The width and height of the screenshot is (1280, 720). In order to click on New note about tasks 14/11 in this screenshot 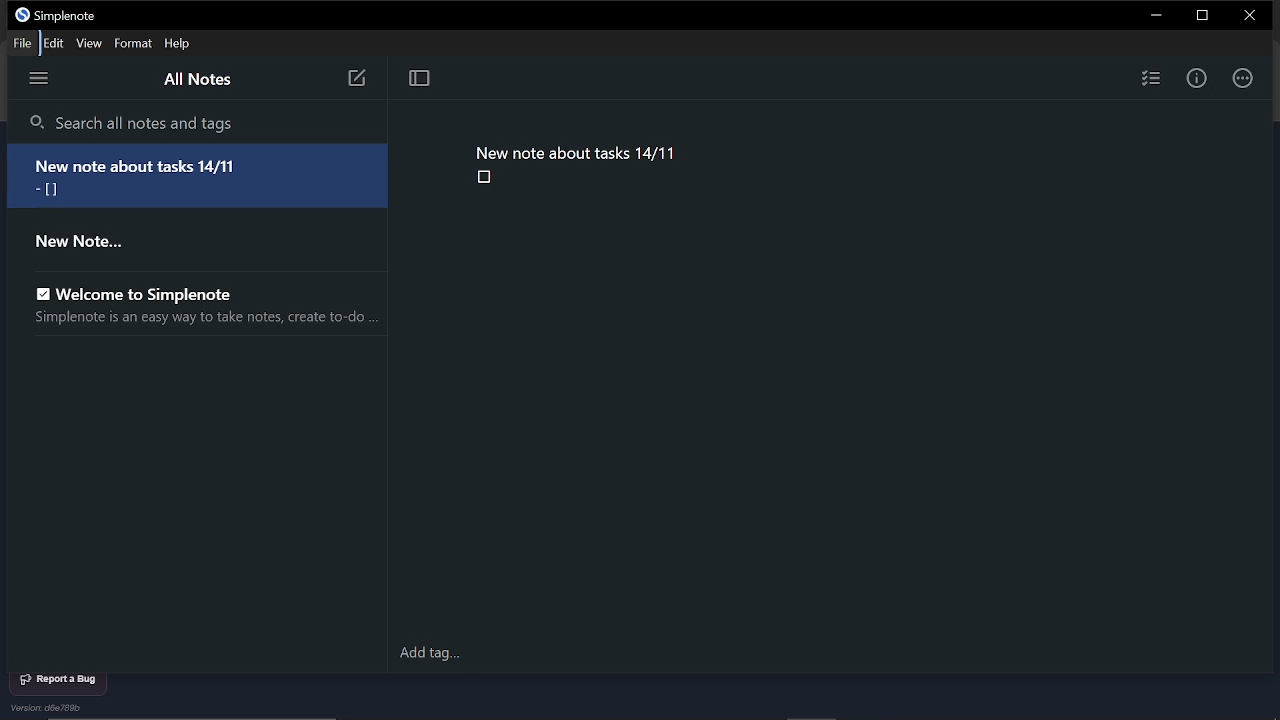, I will do `click(577, 151)`.